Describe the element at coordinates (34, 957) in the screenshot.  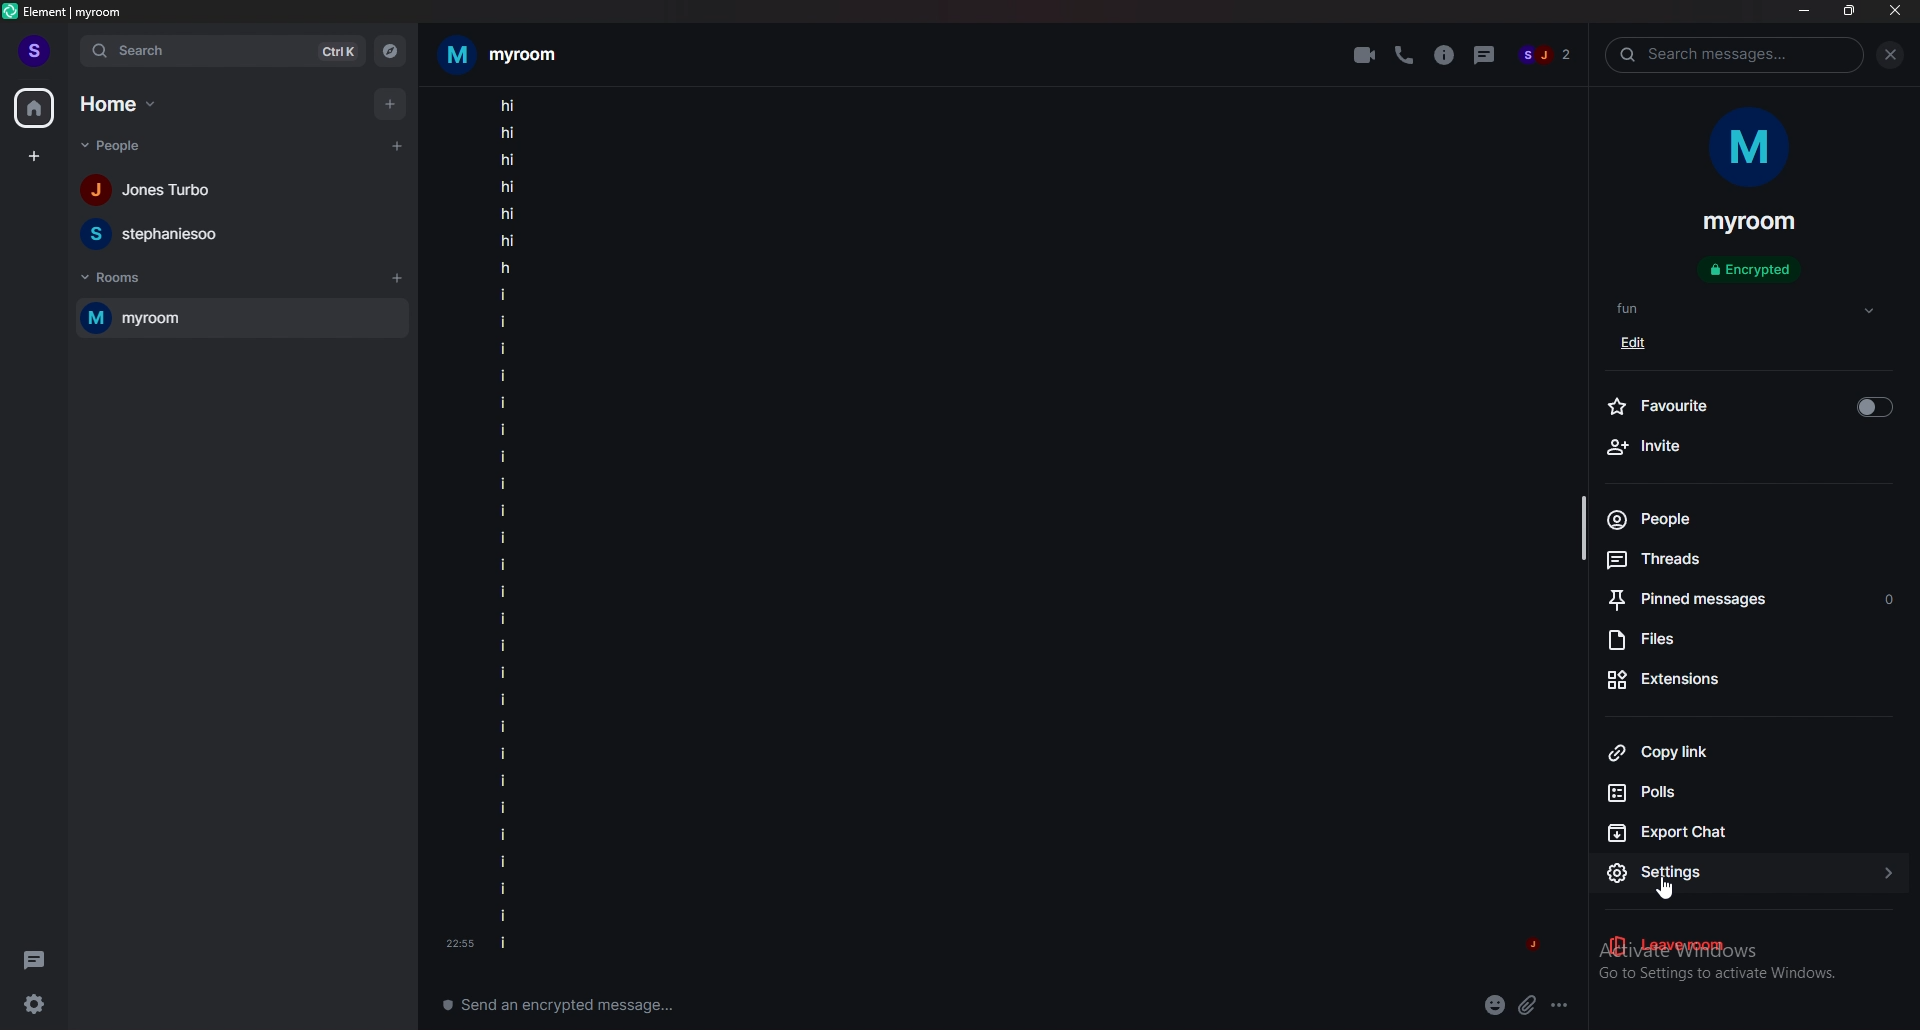
I see `threads` at that location.